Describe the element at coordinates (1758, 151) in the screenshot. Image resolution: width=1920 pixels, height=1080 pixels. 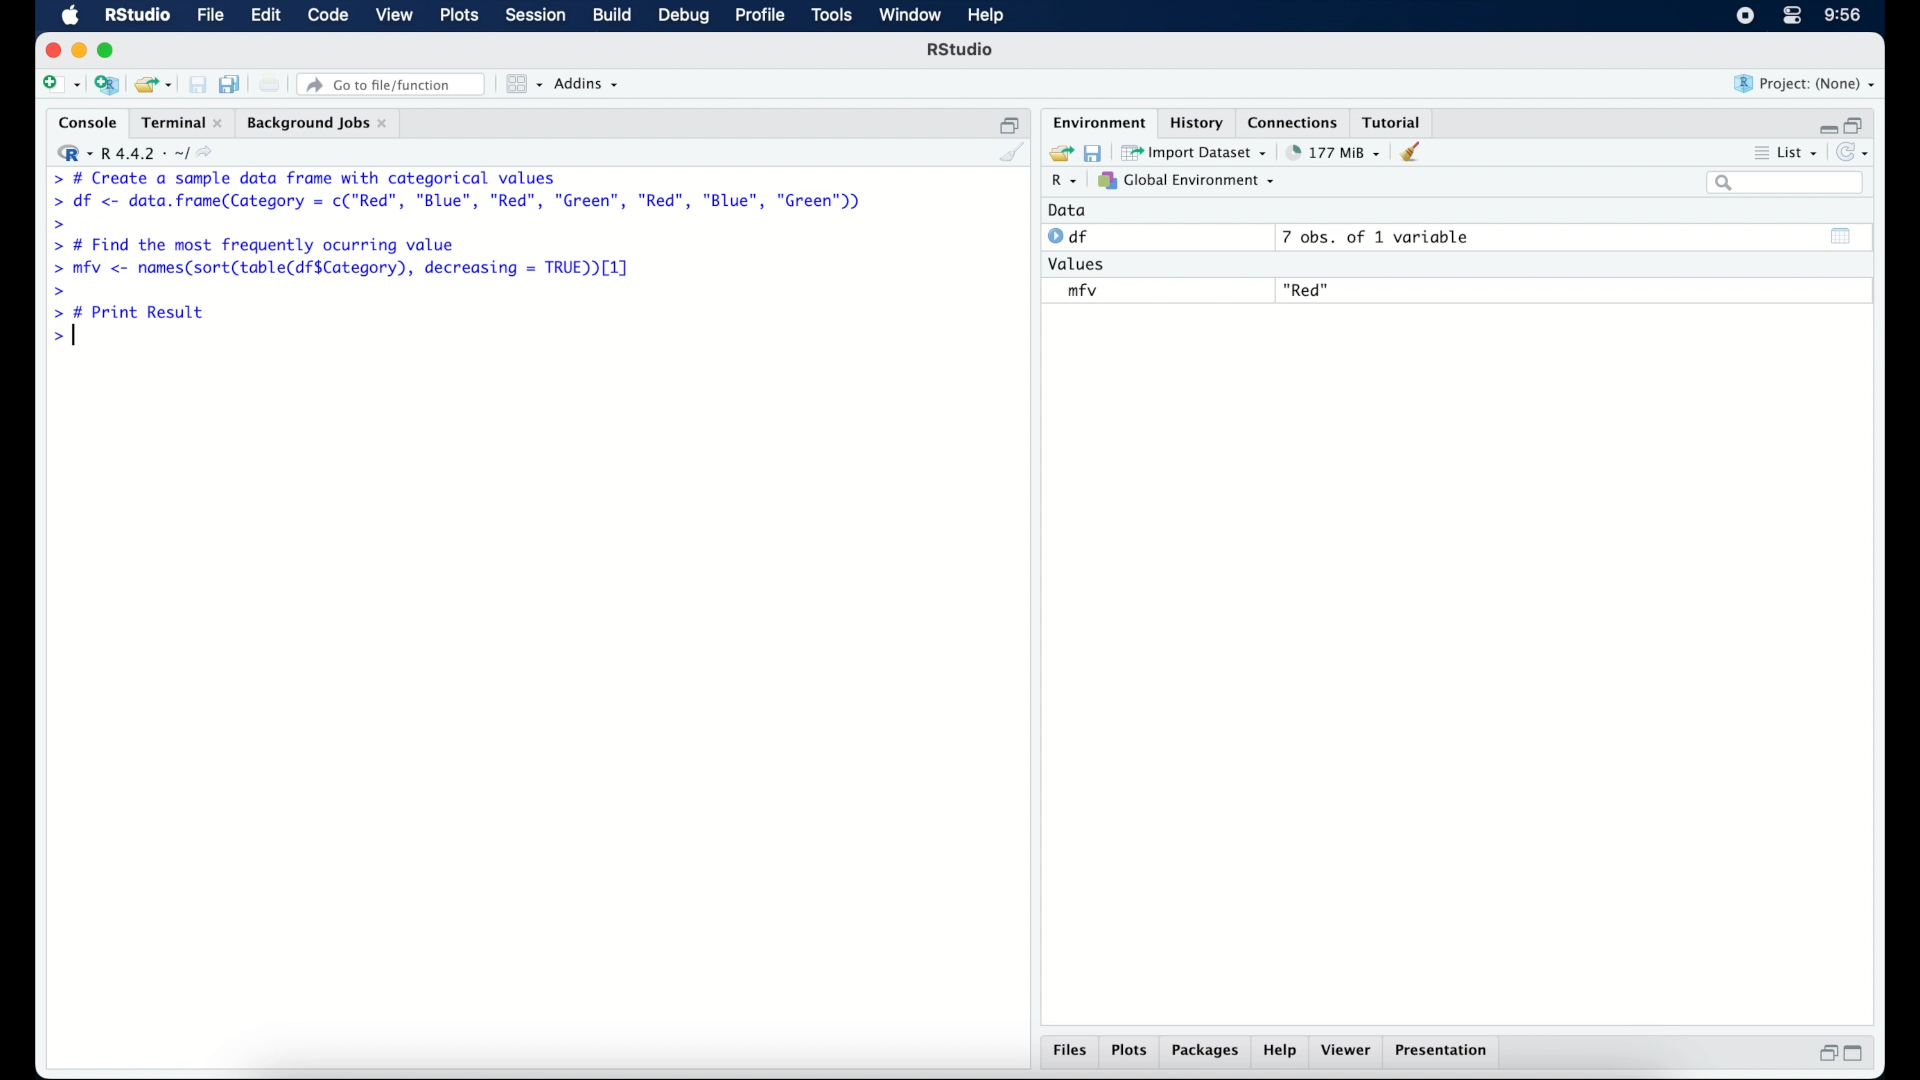
I see `more options` at that location.